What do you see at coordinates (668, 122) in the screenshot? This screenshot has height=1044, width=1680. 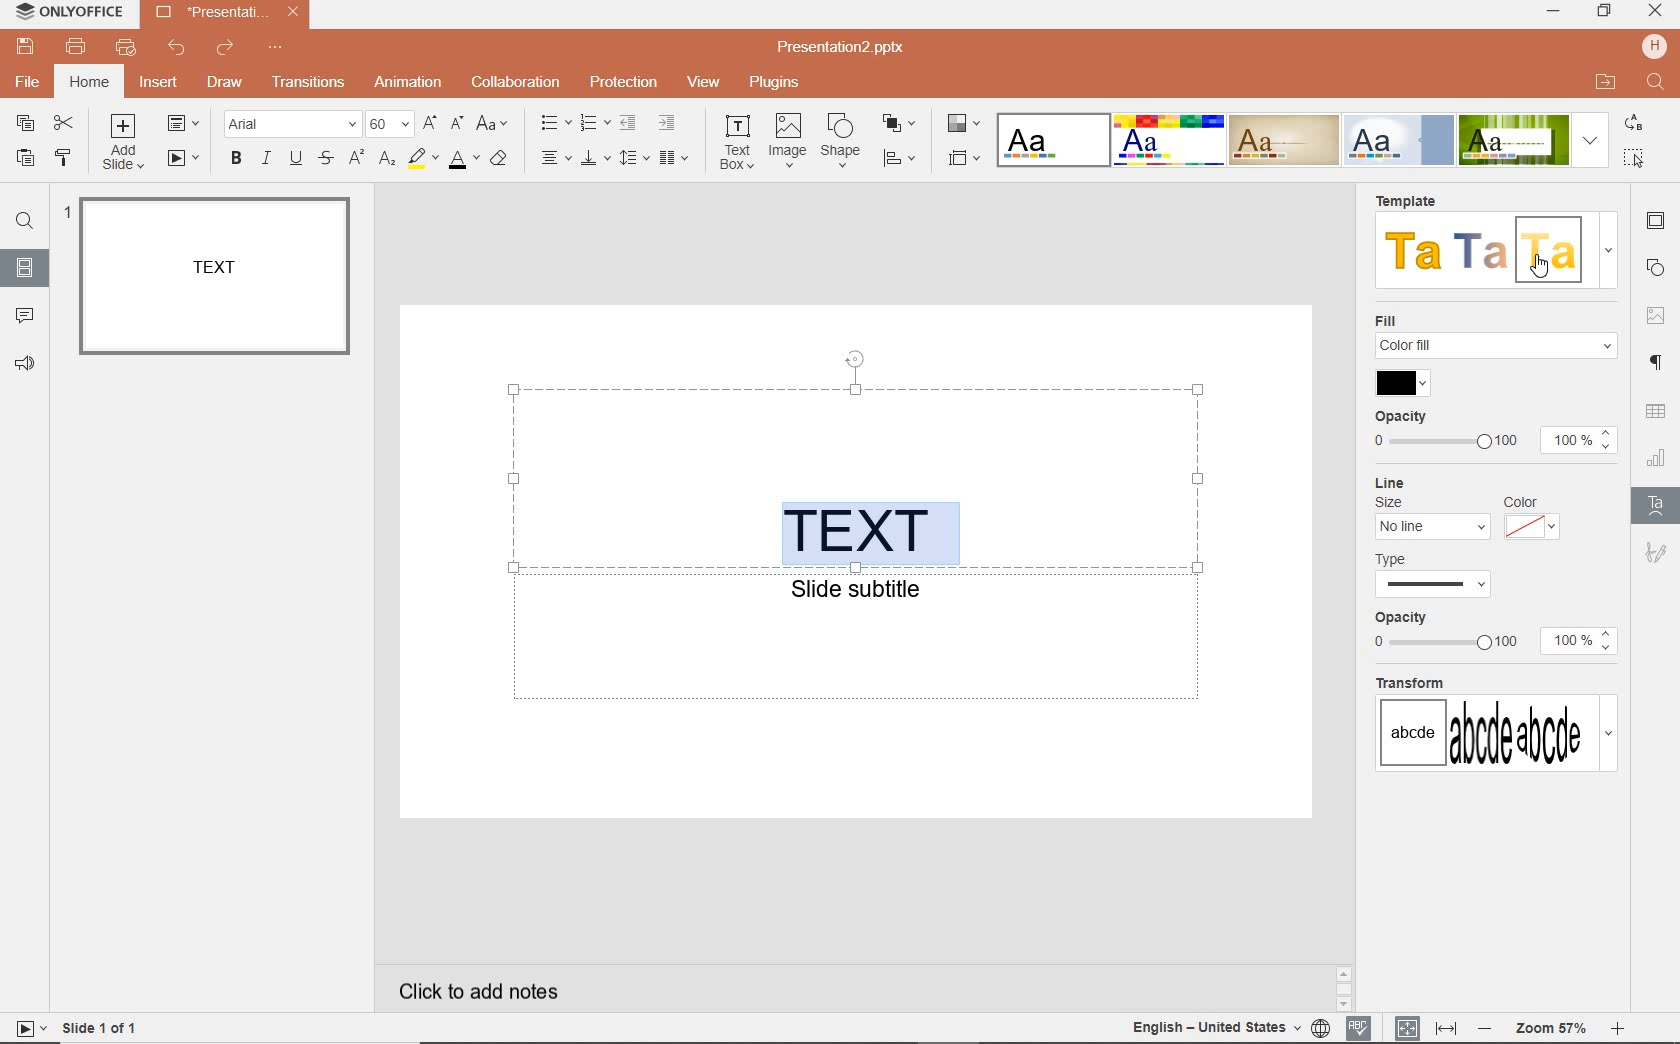 I see `INCREASE INDENT` at bounding box center [668, 122].